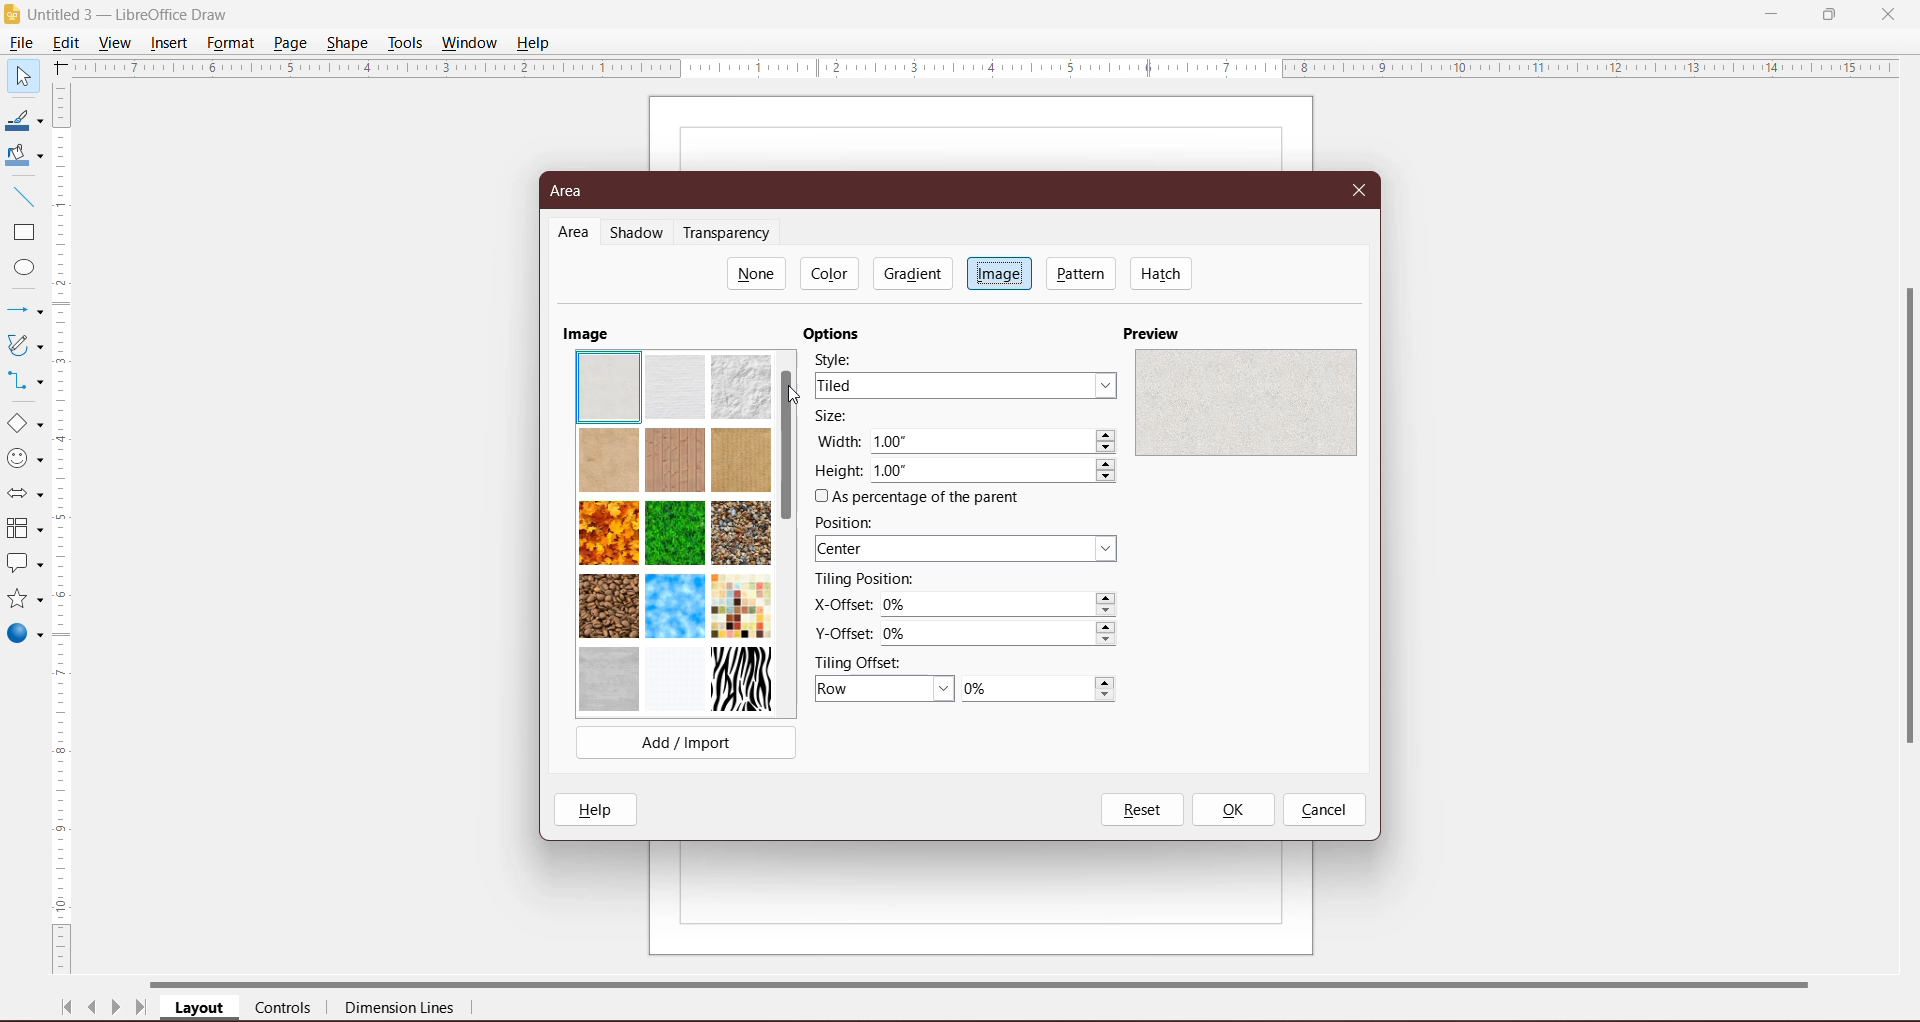 This screenshot has width=1920, height=1022. I want to click on Vertical Scroll Bar, so click(64, 529).